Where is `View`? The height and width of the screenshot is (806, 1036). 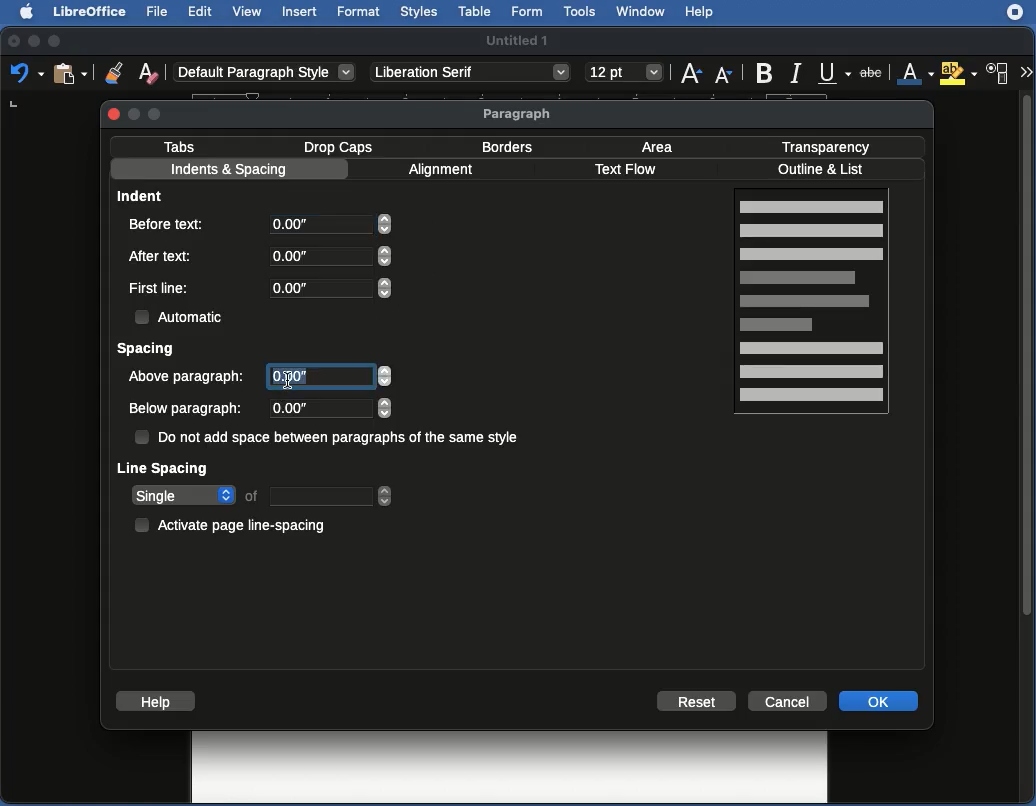
View is located at coordinates (249, 13).